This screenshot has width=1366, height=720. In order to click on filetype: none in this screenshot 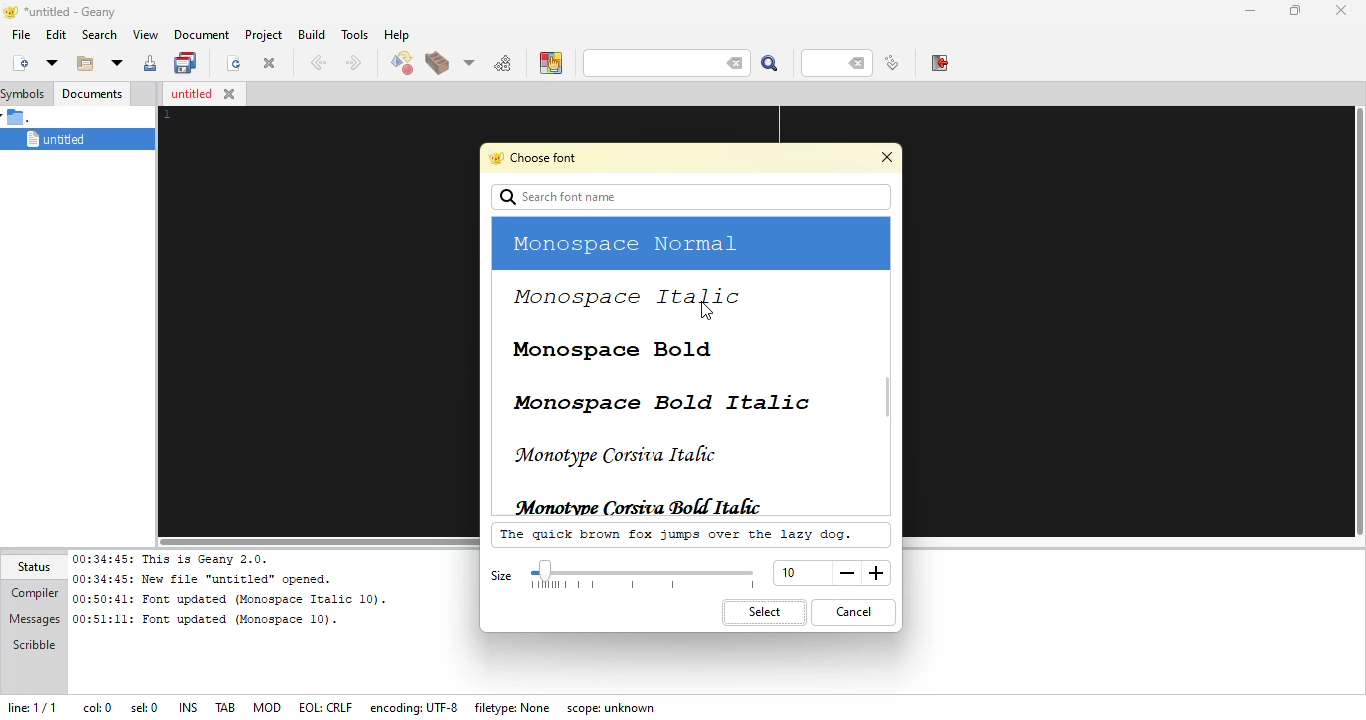, I will do `click(513, 705)`.